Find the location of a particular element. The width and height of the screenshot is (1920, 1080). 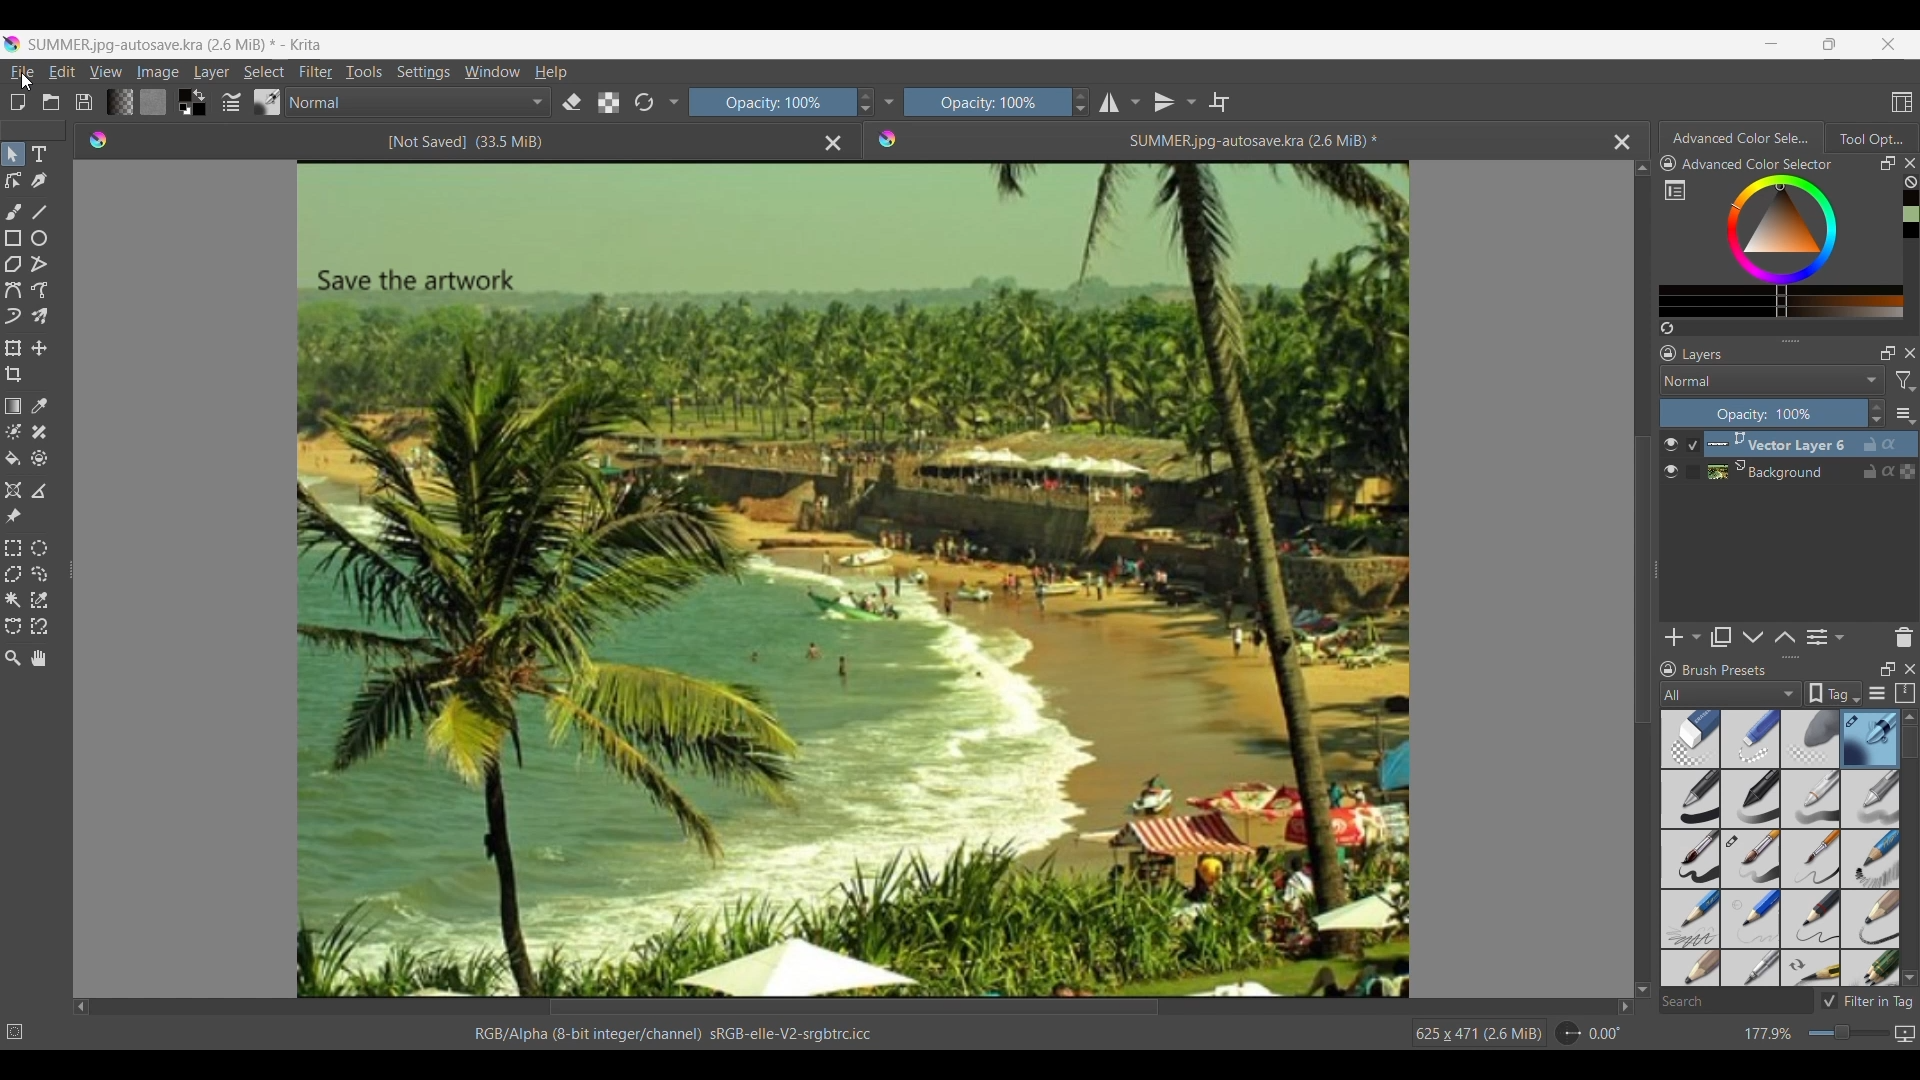

Filter is located at coordinates (317, 71).